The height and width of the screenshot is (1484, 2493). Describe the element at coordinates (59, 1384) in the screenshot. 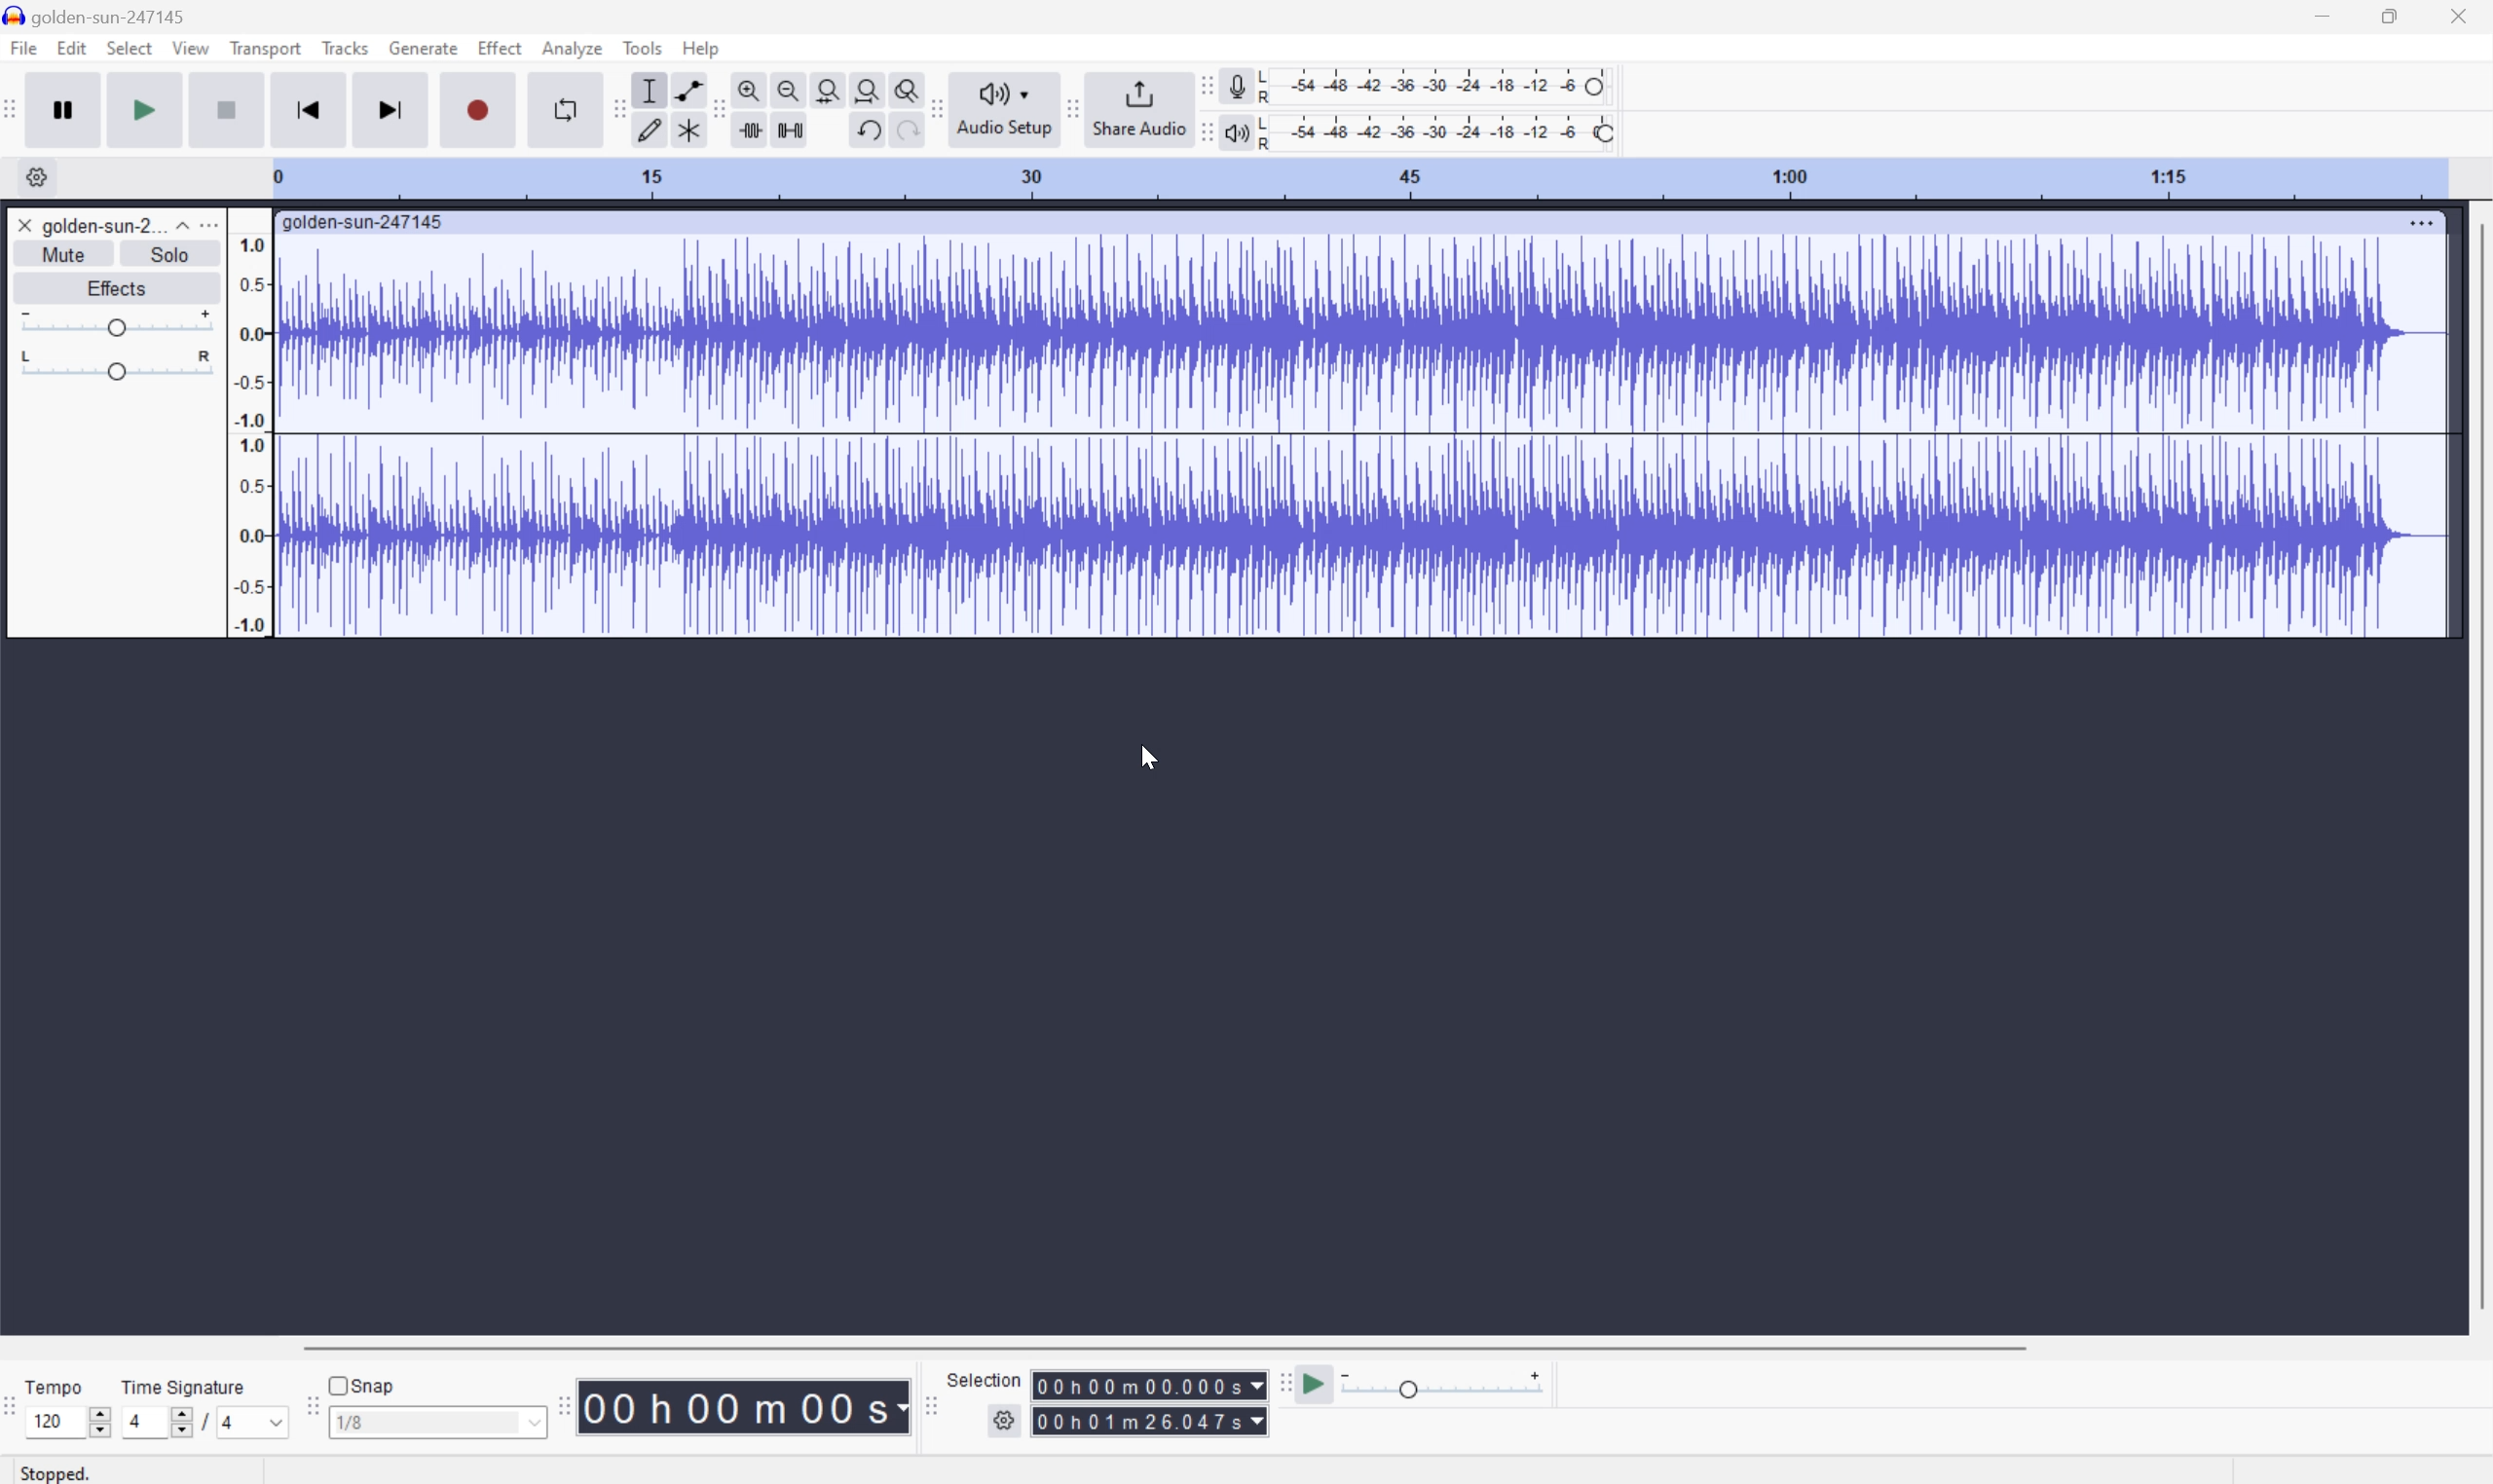

I see `Tempo` at that location.